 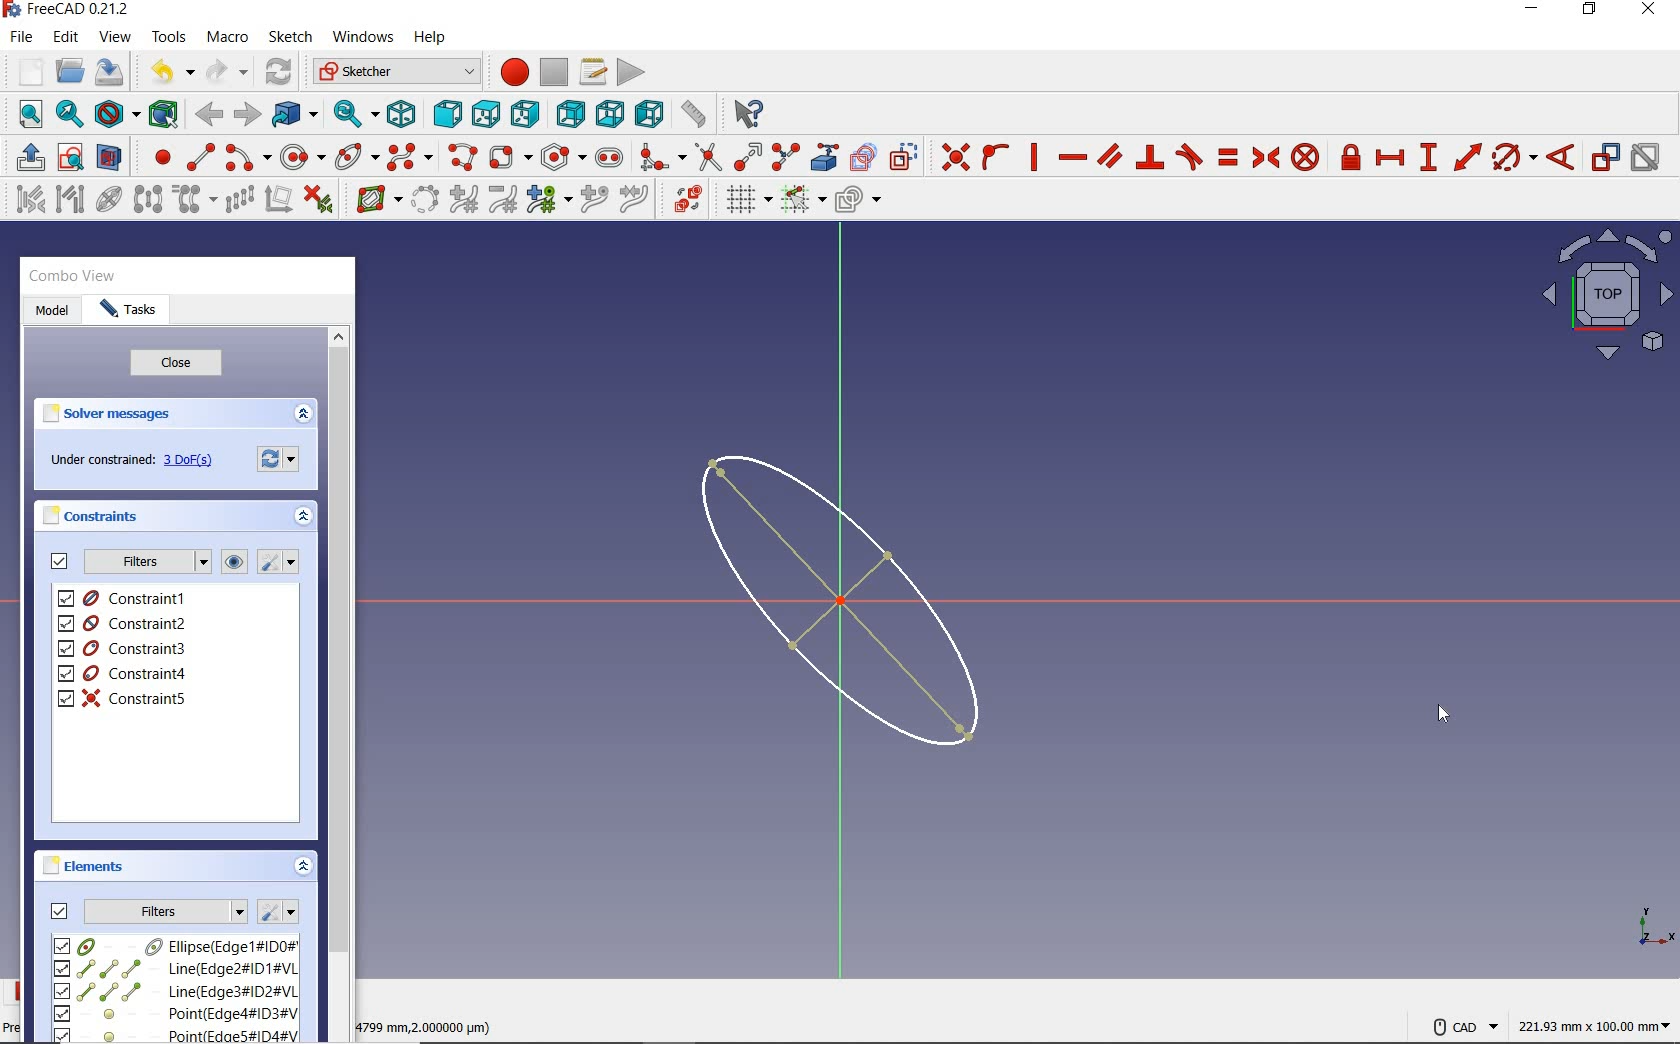 What do you see at coordinates (302, 415) in the screenshot?
I see `collapse` at bounding box center [302, 415].